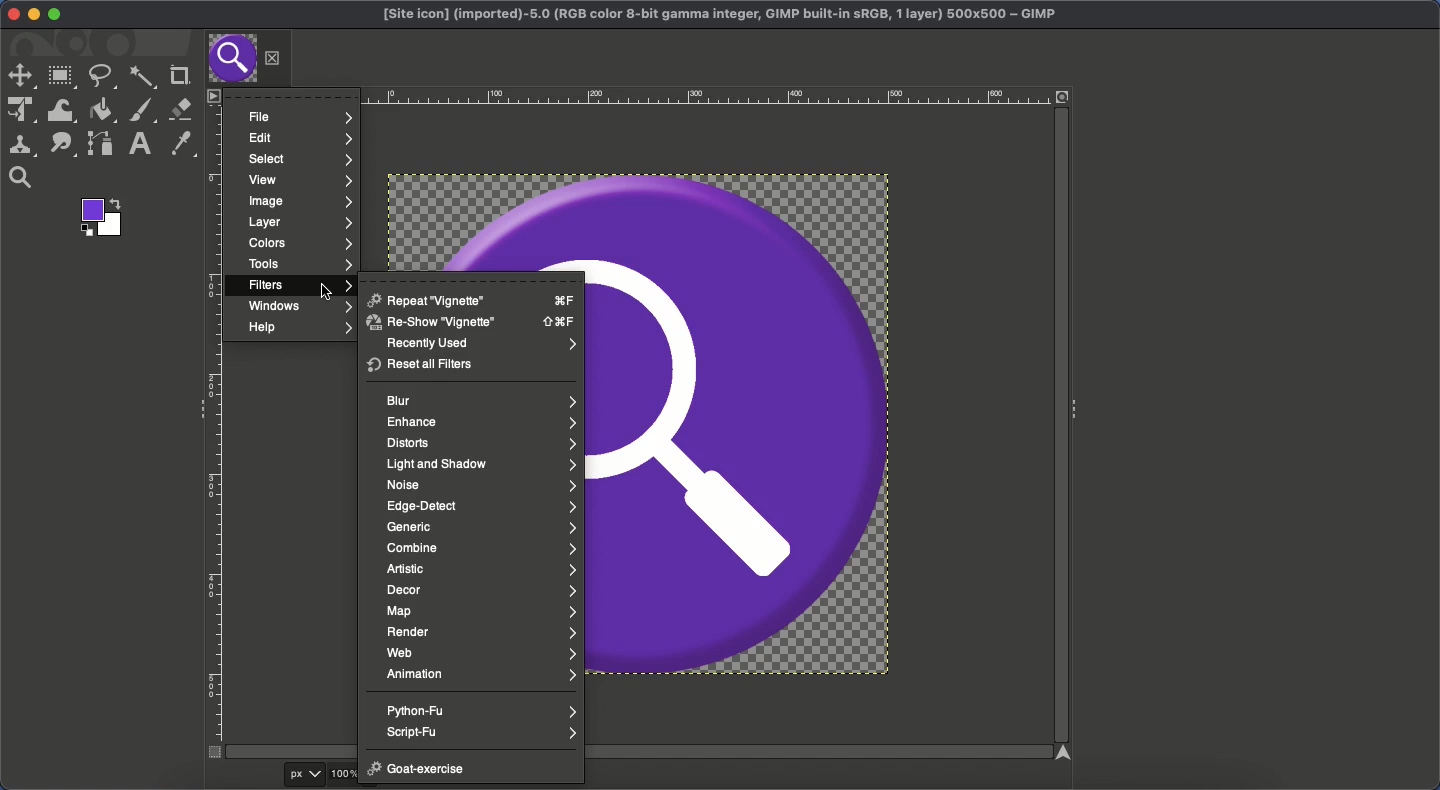 This screenshot has height=790, width=1440. What do you see at coordinates (299, 266) in the screenshot?
I see `Tools` at bounding box center [299, 266].